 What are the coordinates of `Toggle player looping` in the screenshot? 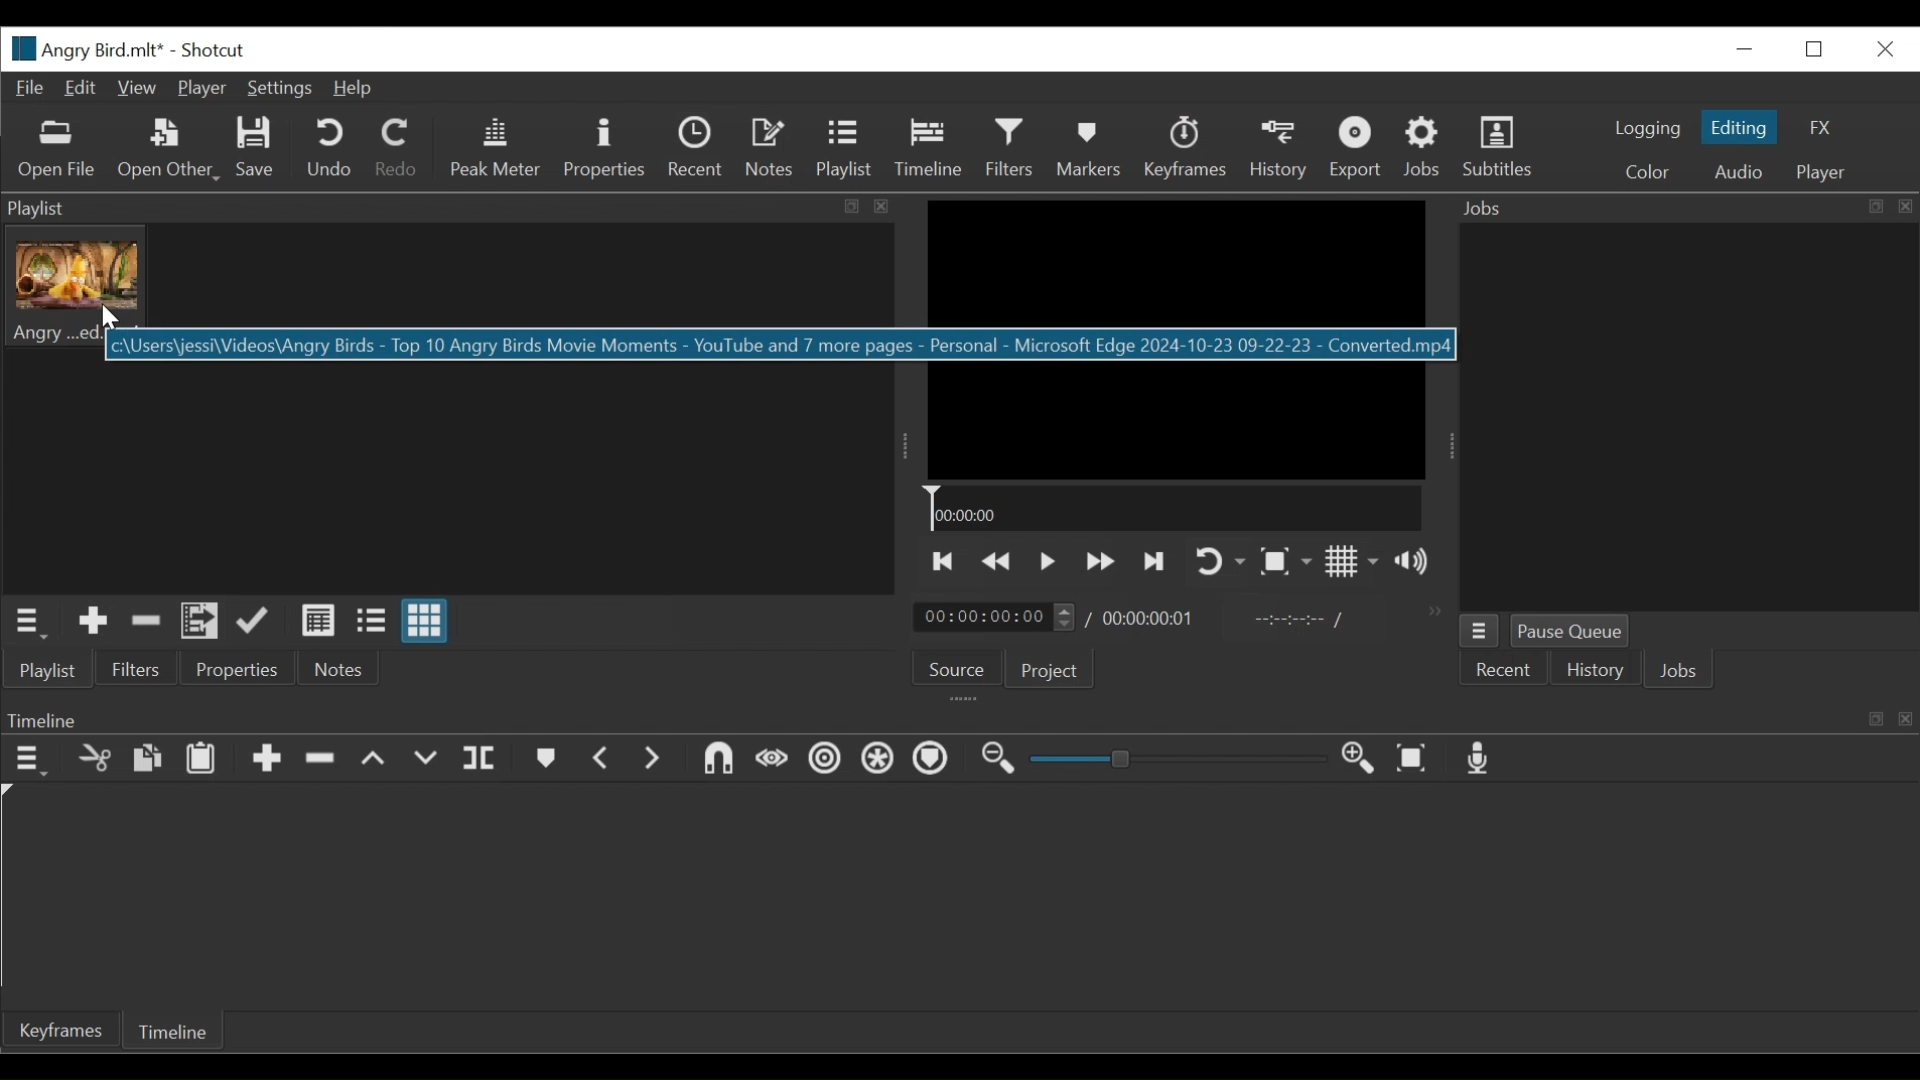 It's located at (1217, 560).